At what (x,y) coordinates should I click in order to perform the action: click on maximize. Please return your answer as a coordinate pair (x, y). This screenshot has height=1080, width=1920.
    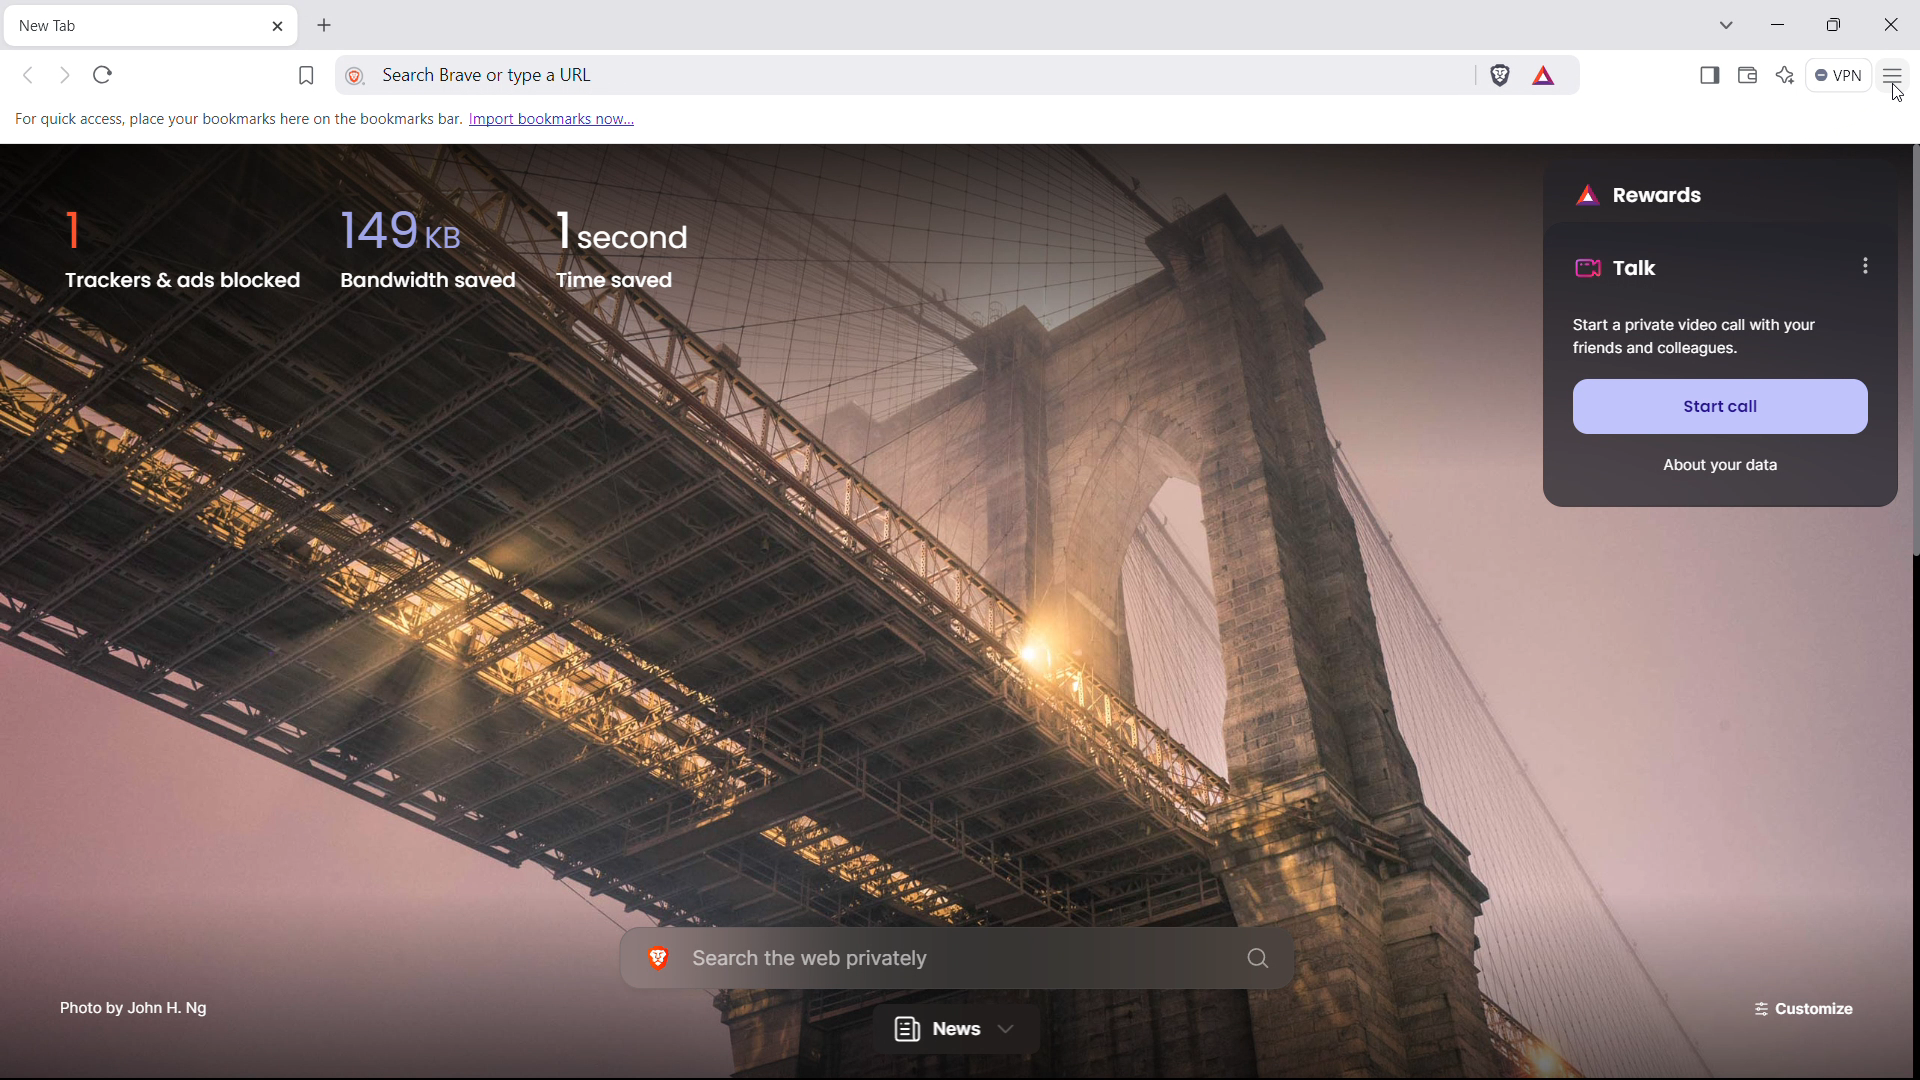
    Looking at the image, I should click on (1835, 25).